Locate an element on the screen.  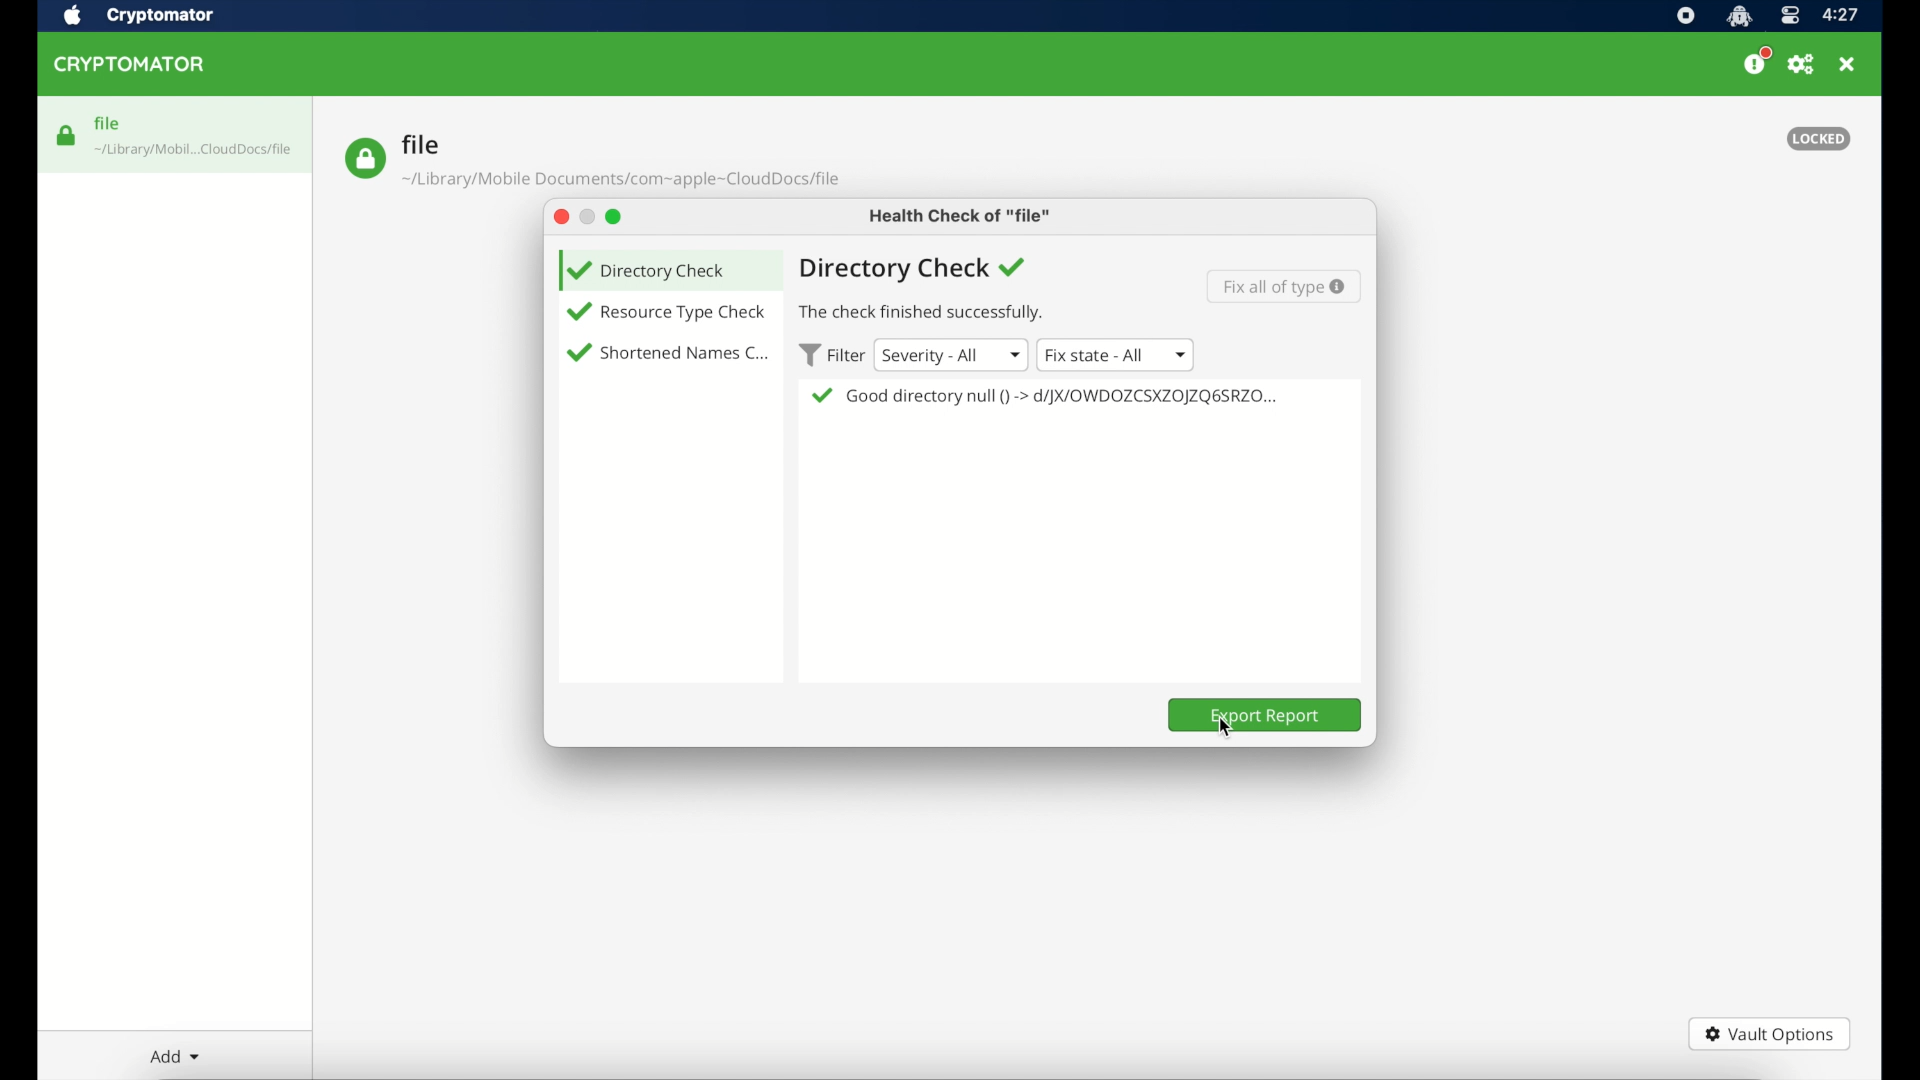
directory check is located at coordinates (914, 270).